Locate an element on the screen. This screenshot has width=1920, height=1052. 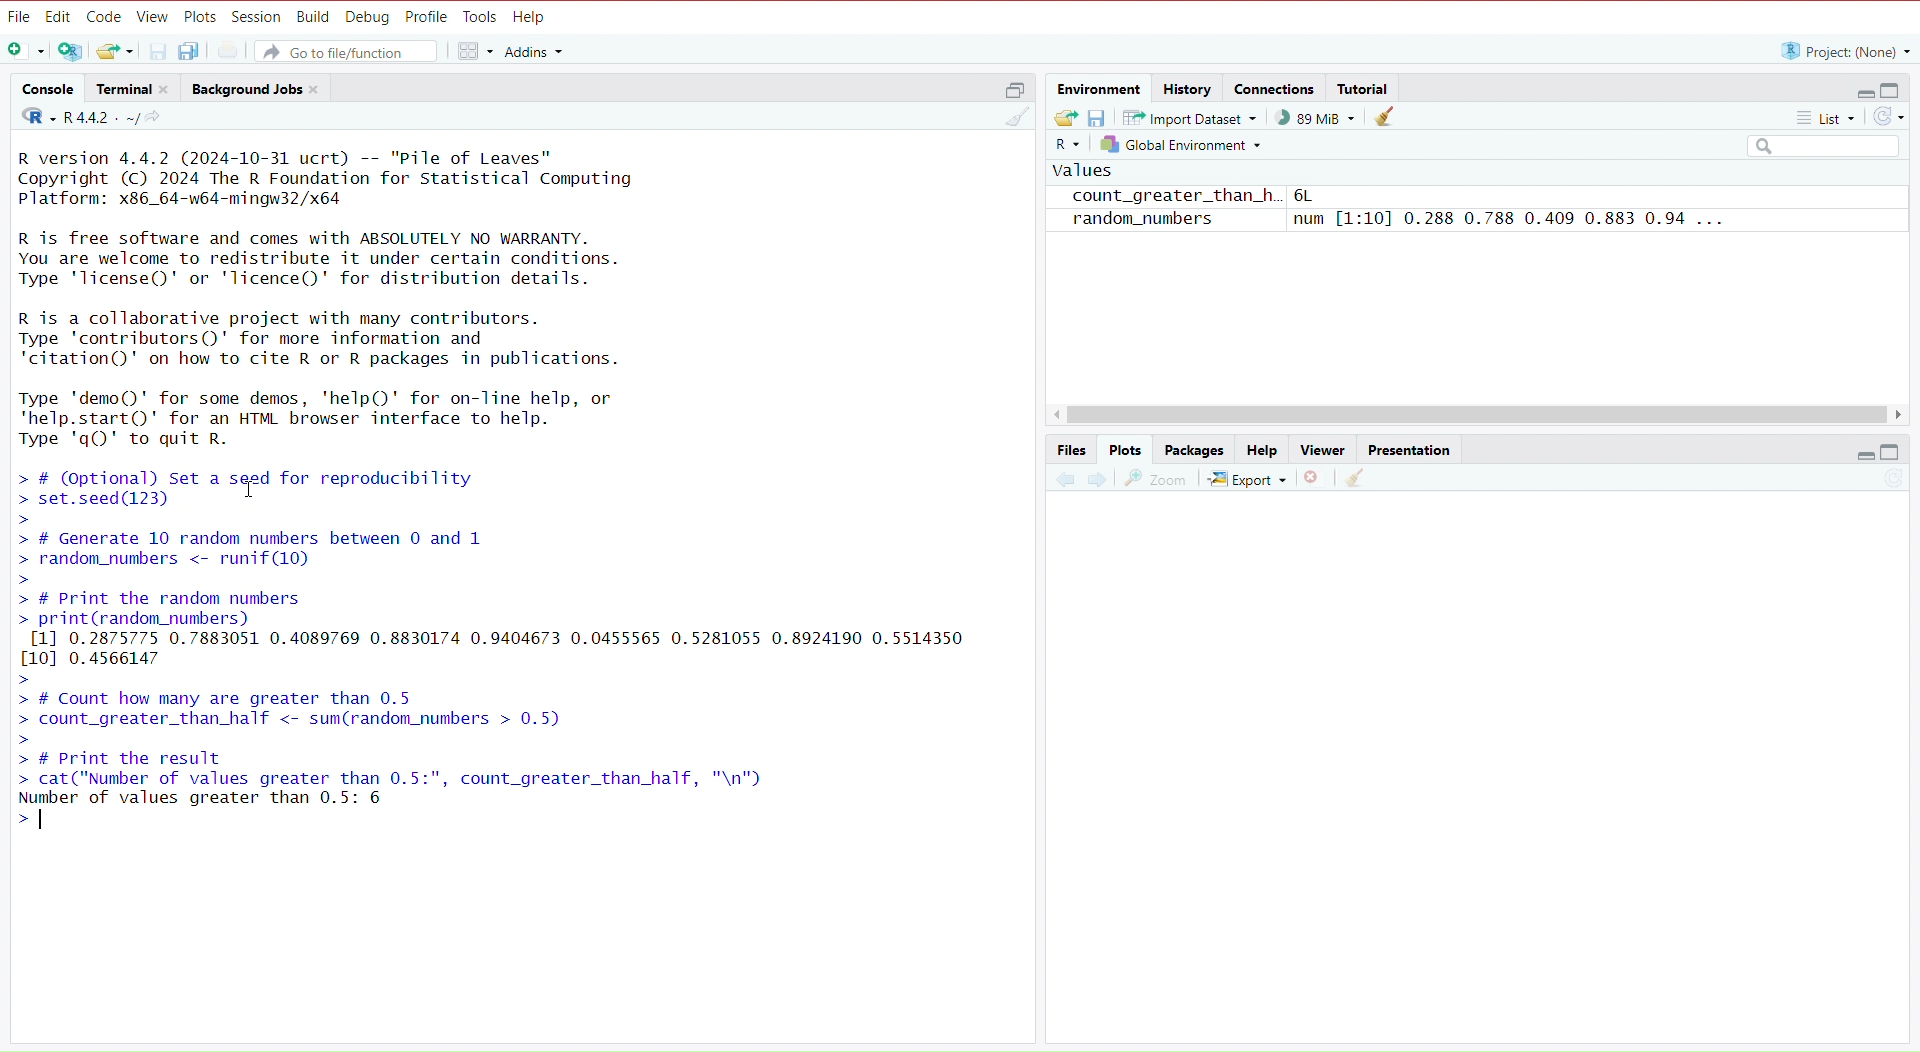
Zoom is located at coordinates (1157, 479).